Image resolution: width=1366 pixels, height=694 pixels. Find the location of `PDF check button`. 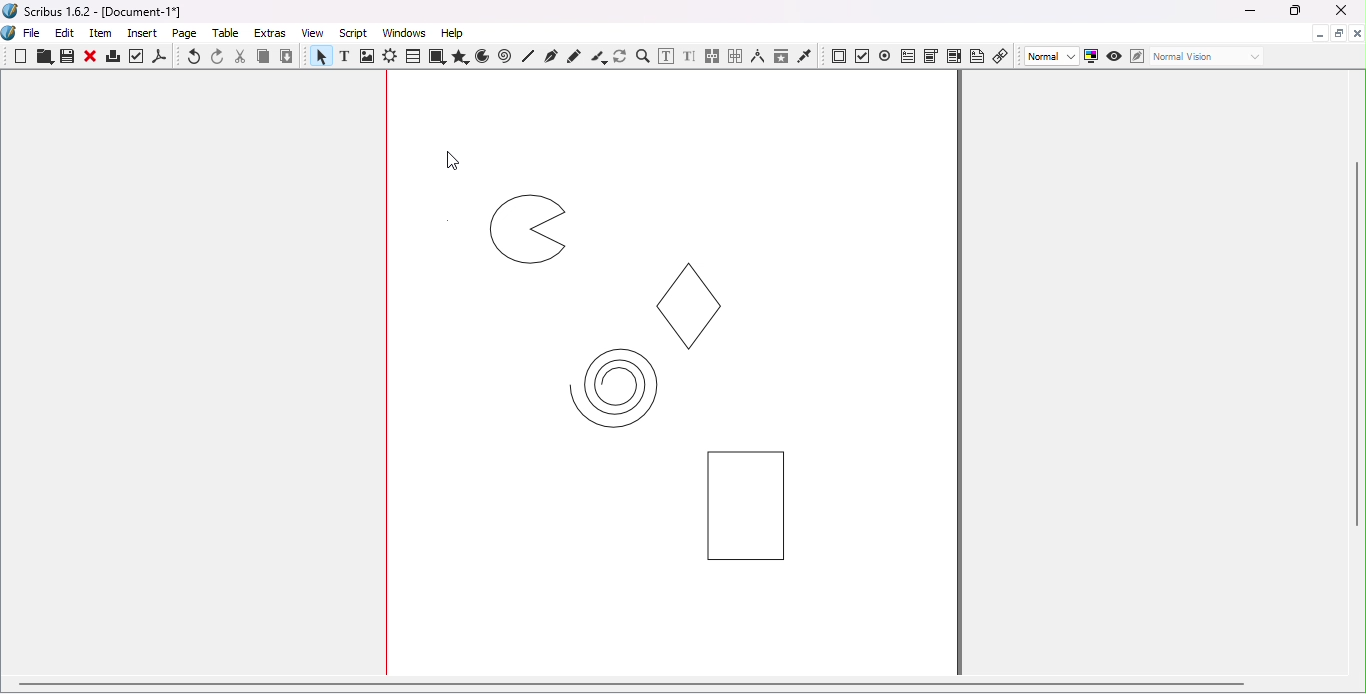

PDF check button is located at coordinates (863, 55).